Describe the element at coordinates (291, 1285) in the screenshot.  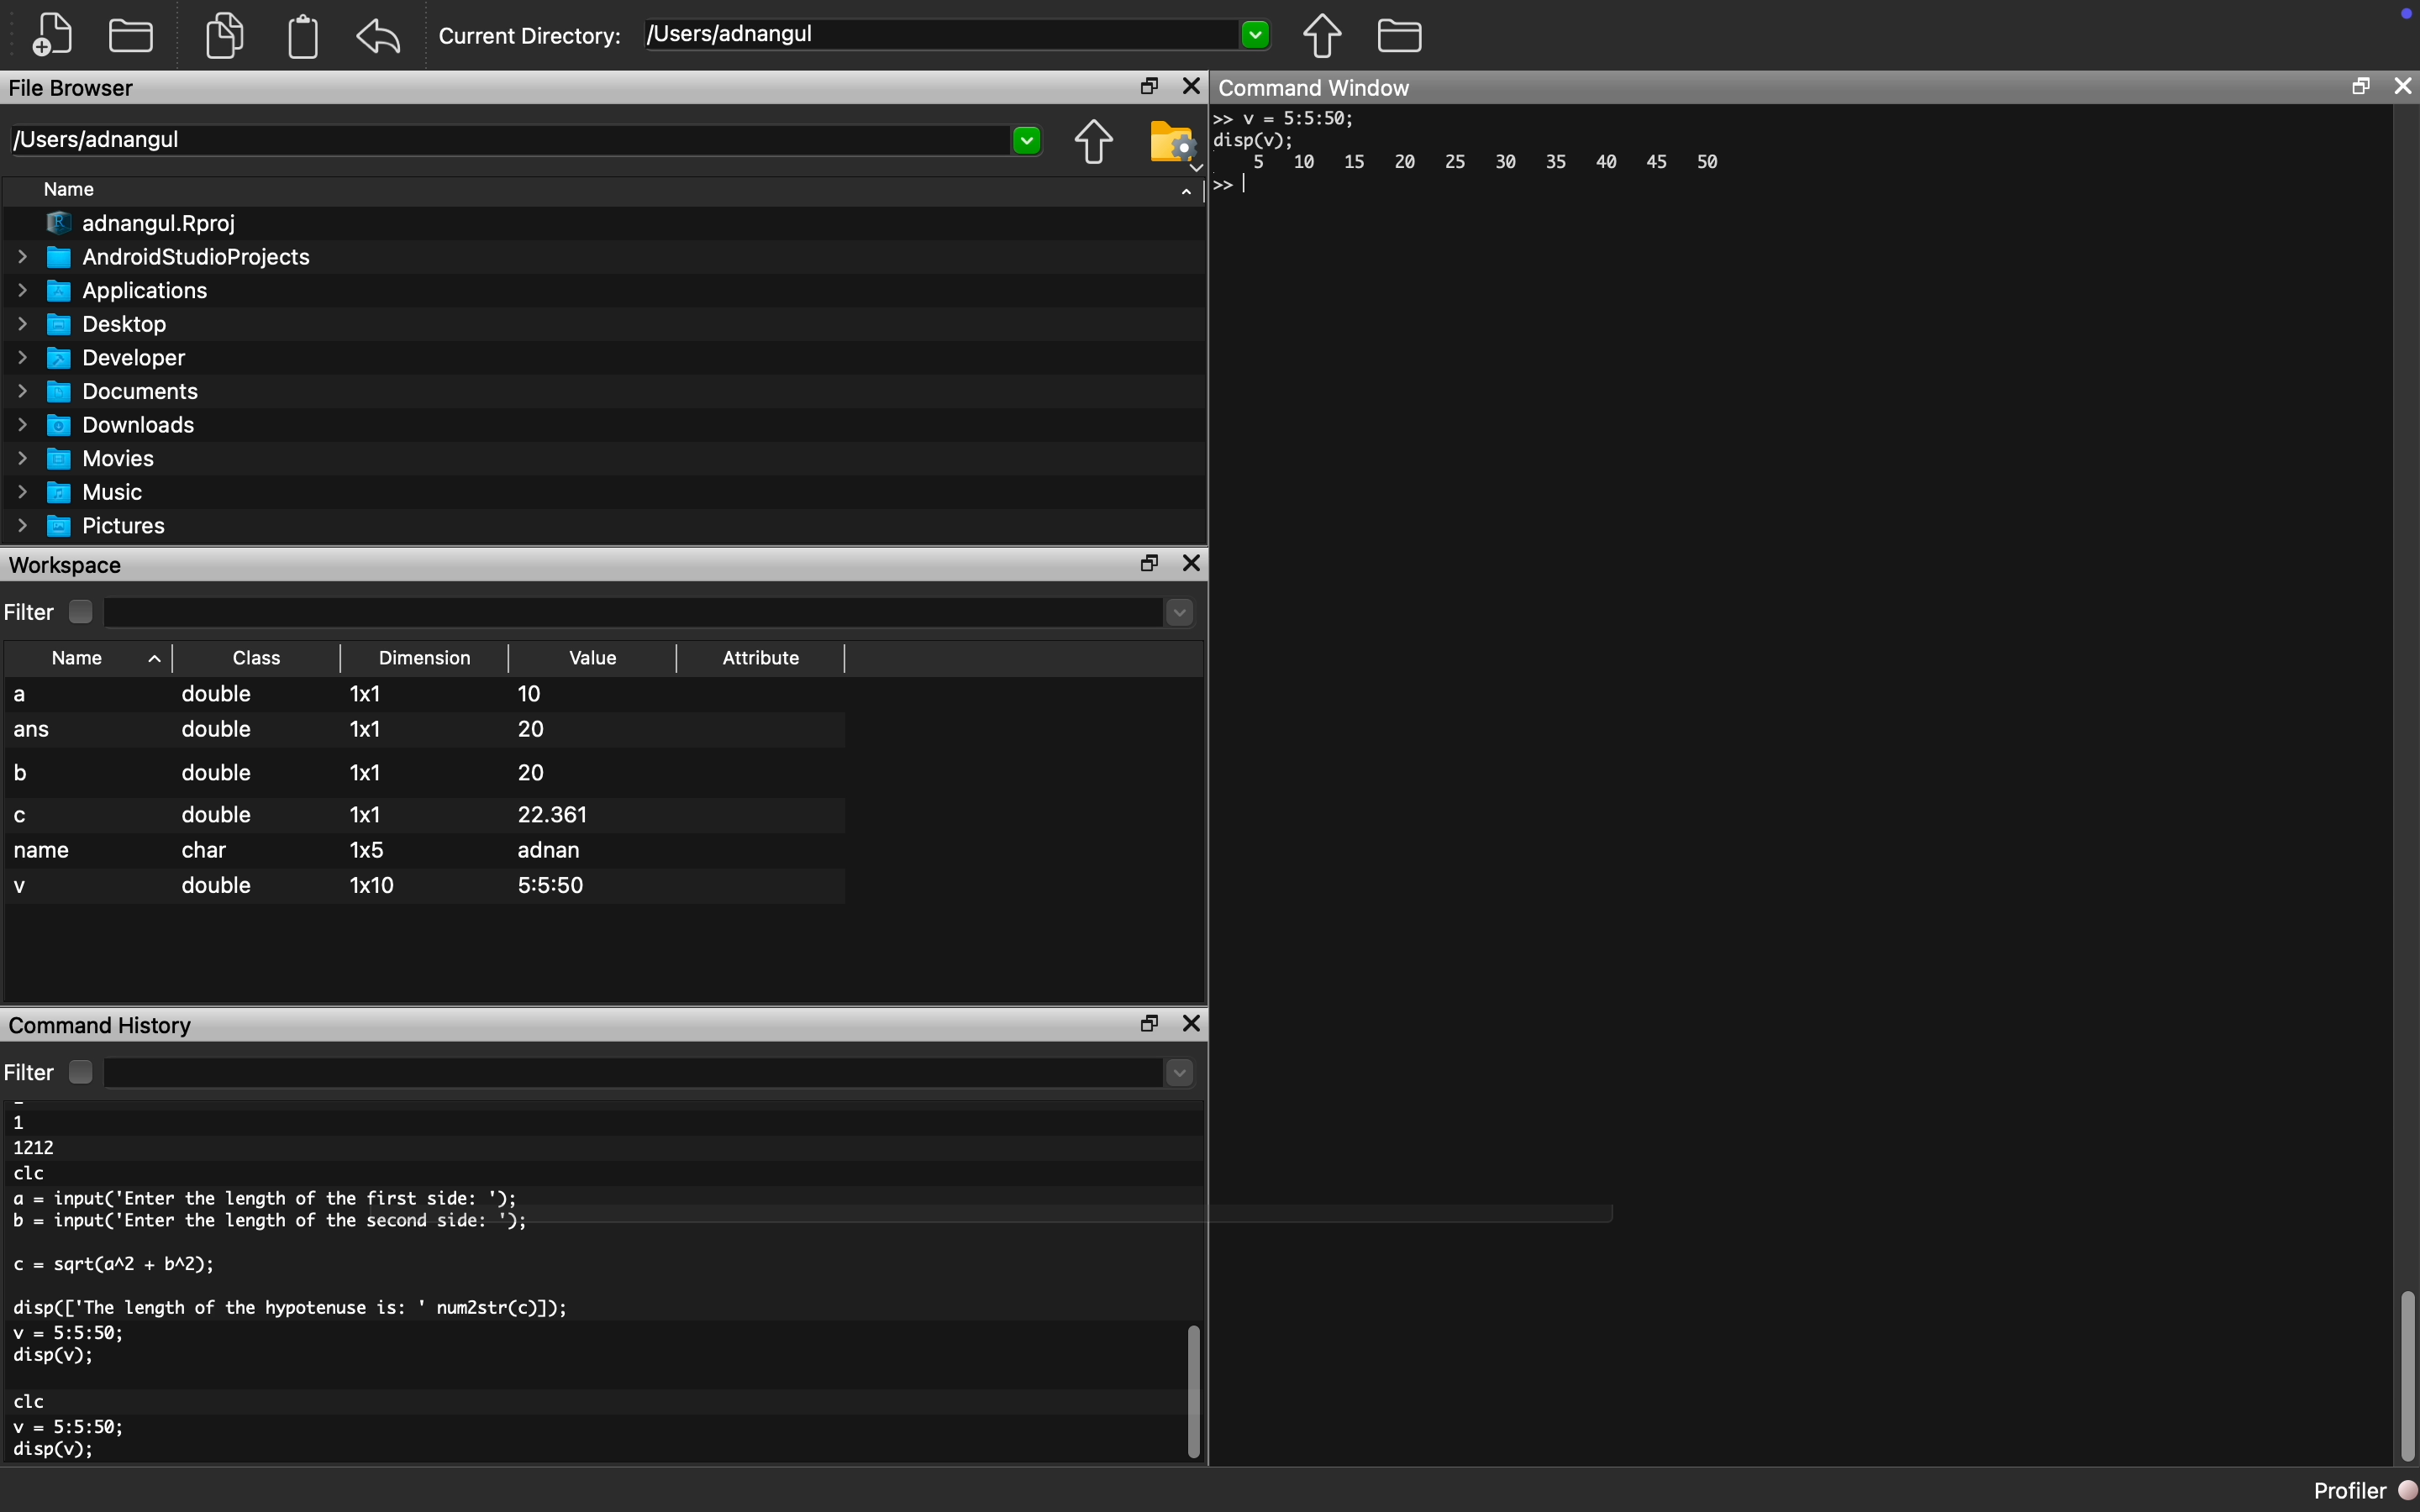
I see `11212clca = input('Enter the length of the first side: ');b = input('Enter the length of the second side: ');c = sqrt(ar2 + bA2);disp(['The length of the hypotenuse is: ' num2str(c)]);v = 5:5:50;disp(v);Gl'Gv = 5:5:50;disp(v);` at that location.